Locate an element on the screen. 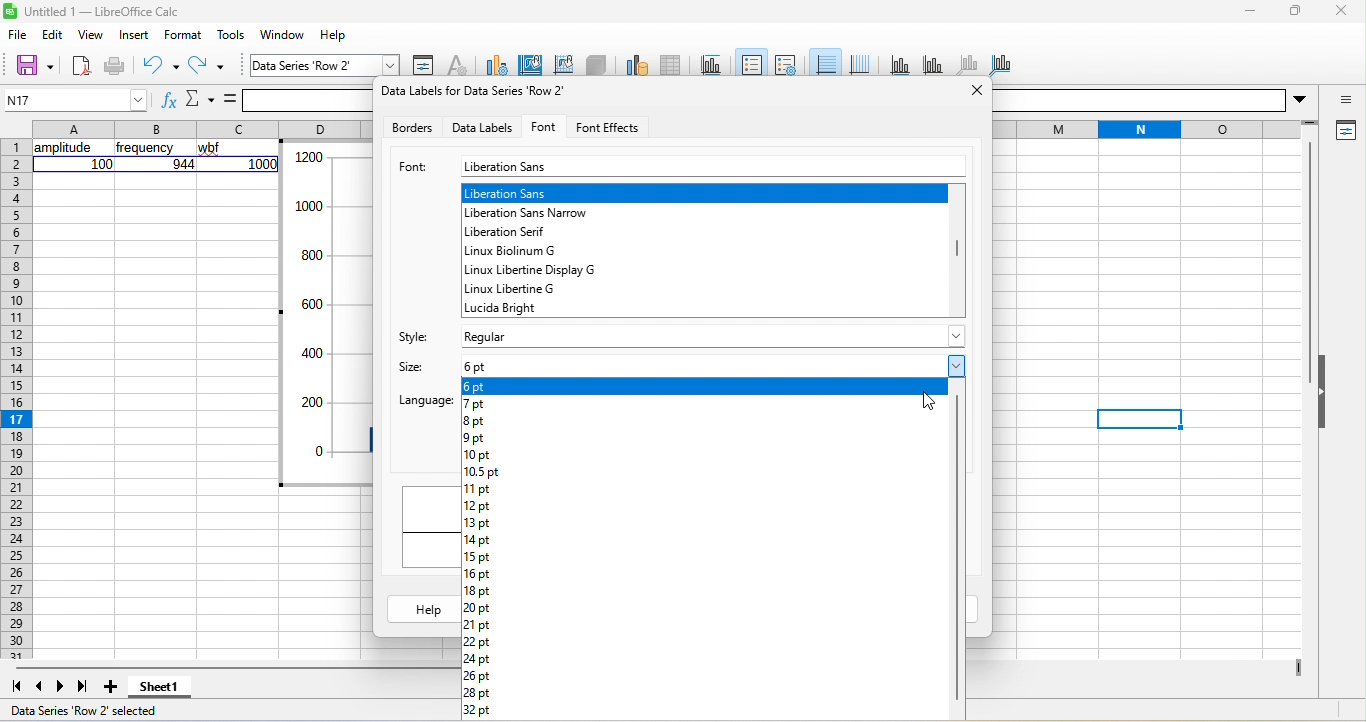 The width and height of the screenshot is (1366, 722). chart type is located at coordinates (494, 63).